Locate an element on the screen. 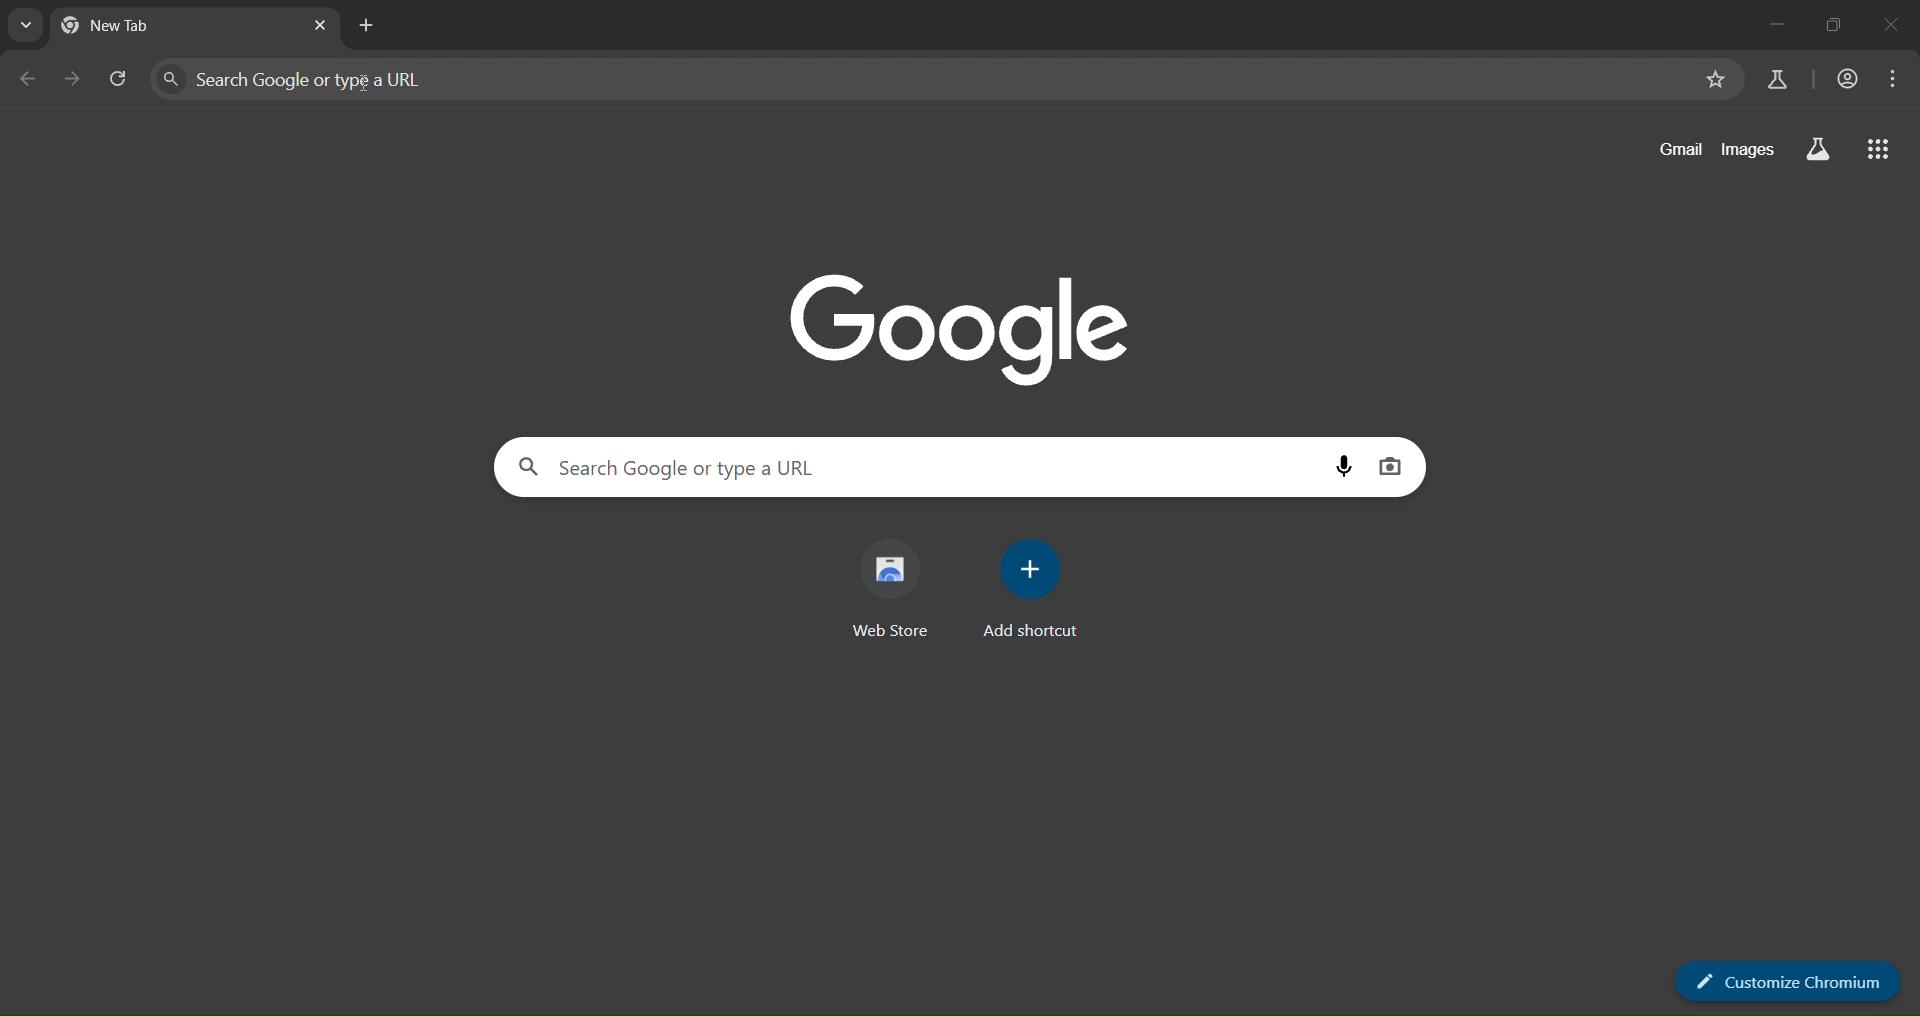  Google is located at coordinates (967, 330).